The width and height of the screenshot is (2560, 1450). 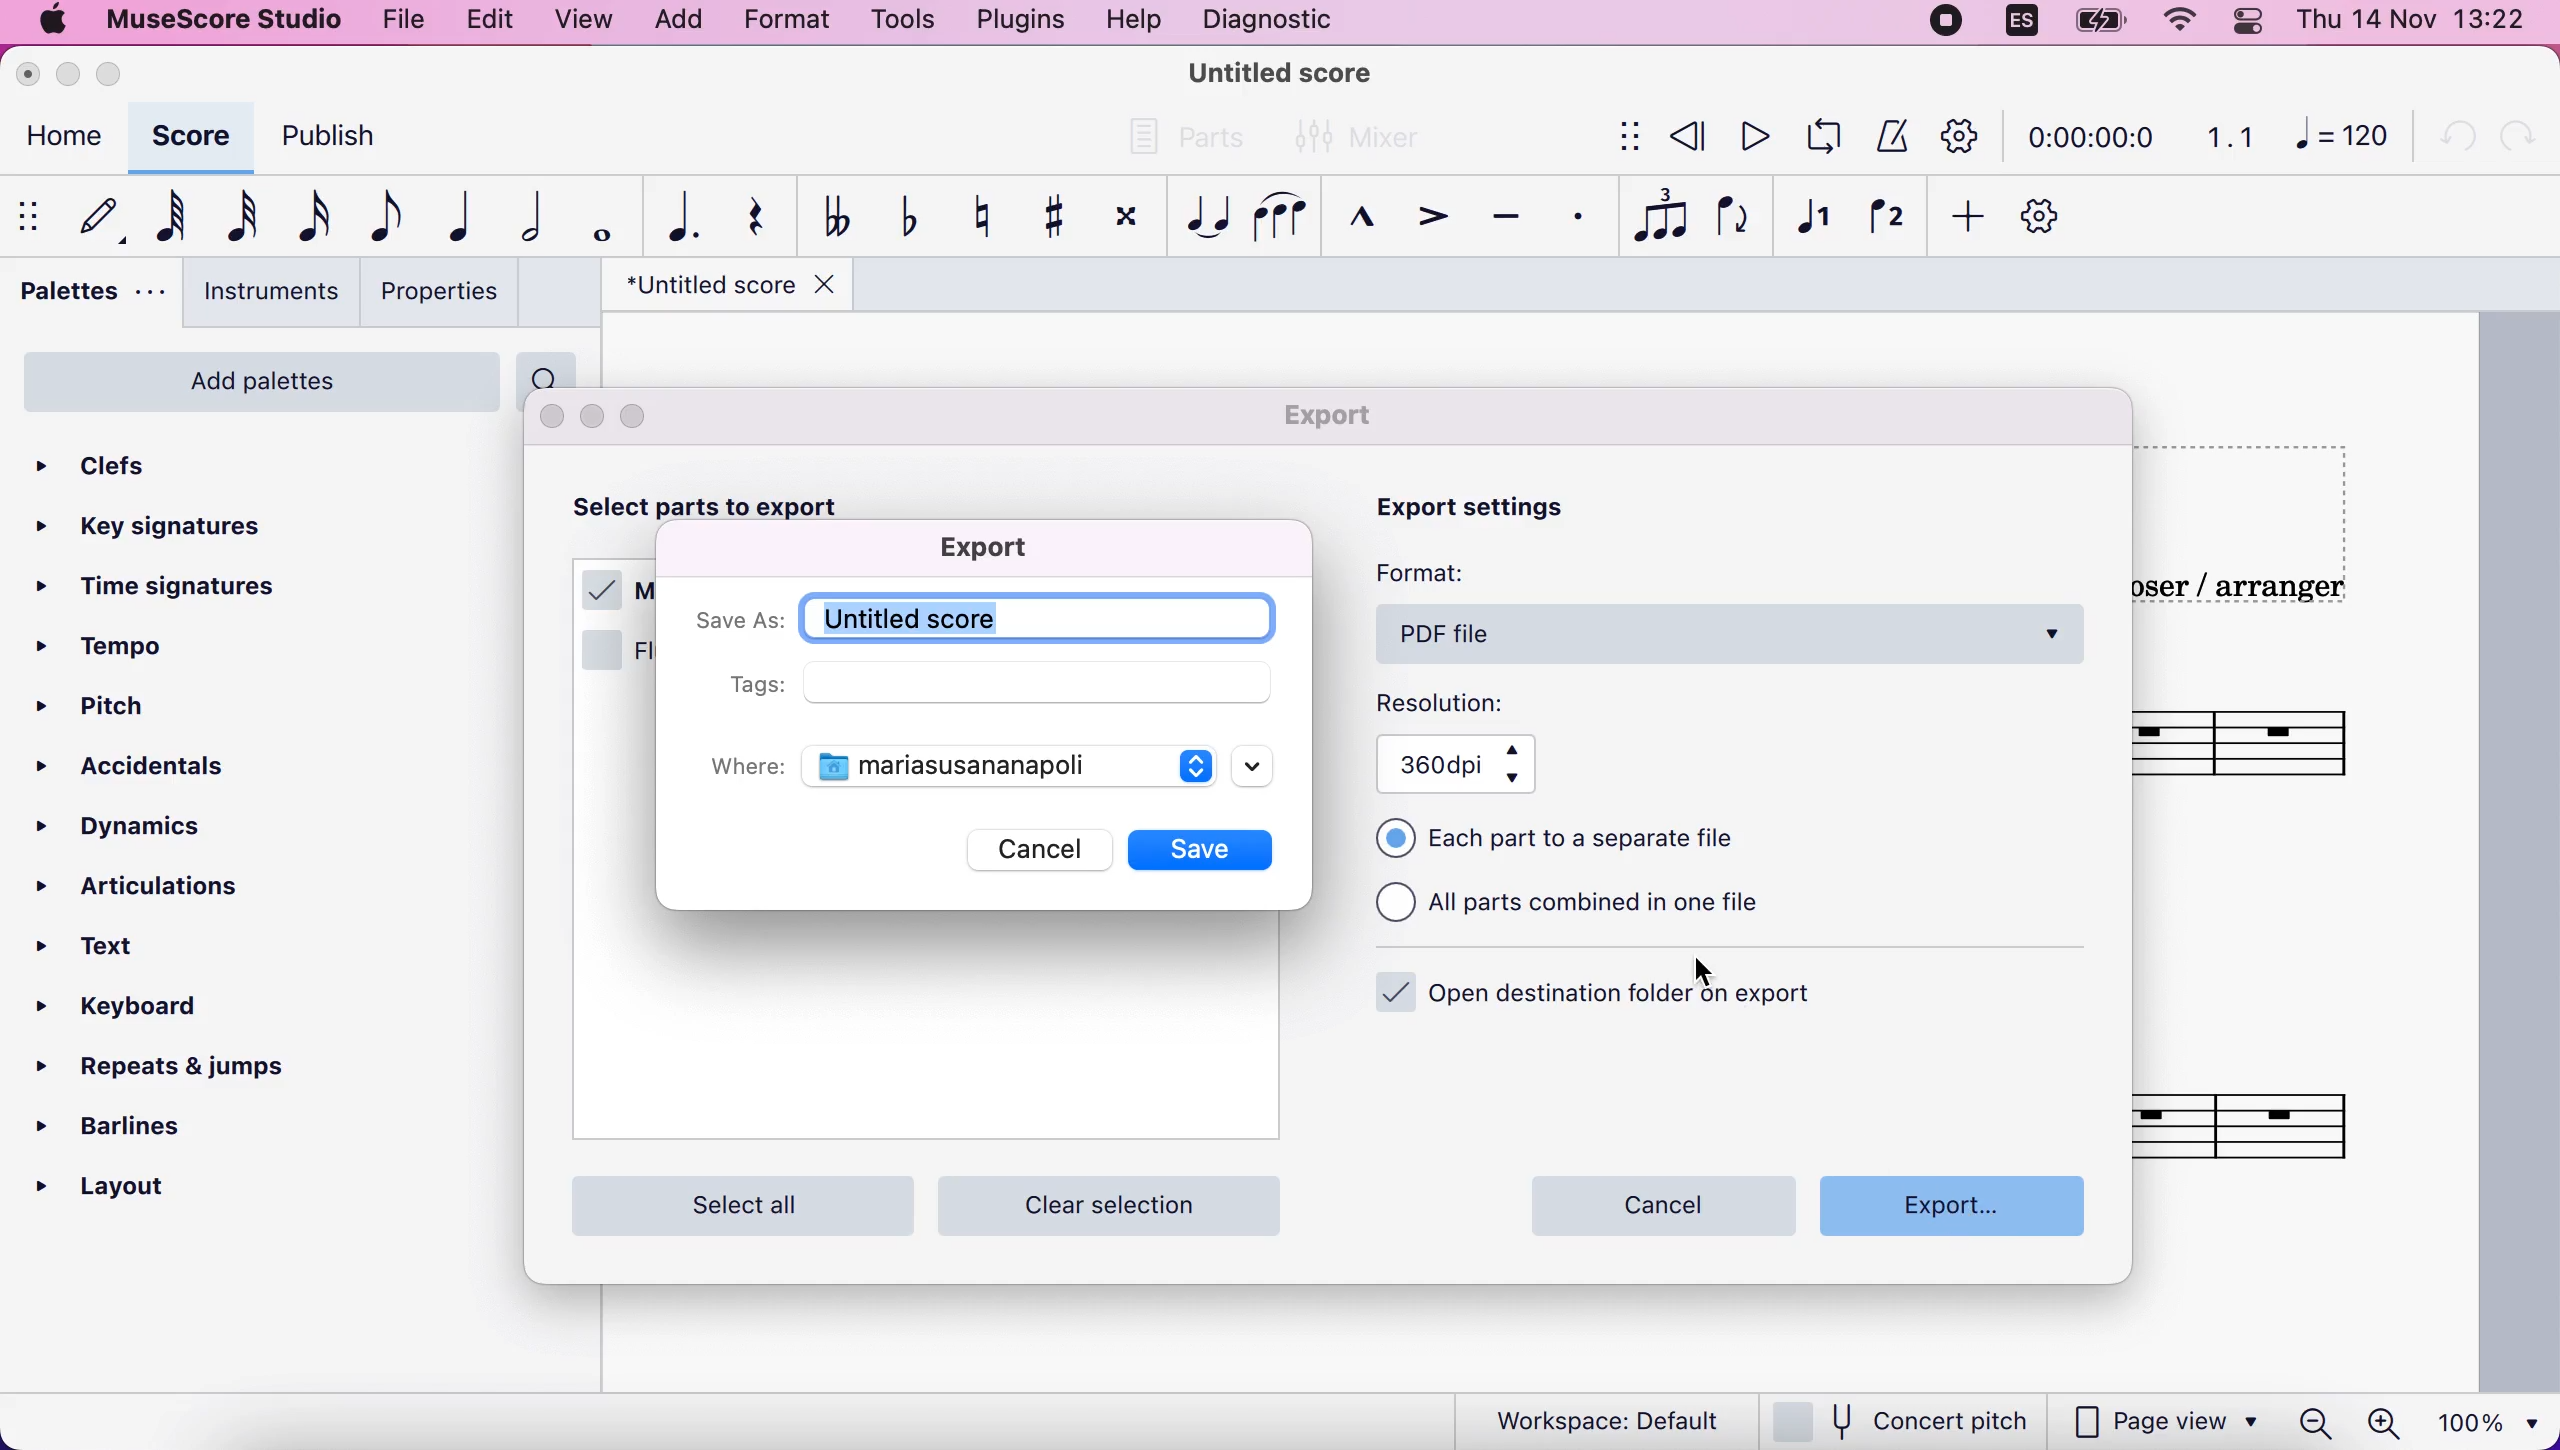 What do you see at coordinates (1357, 223) in the screenshot?
I see `marcato` at bounding box center [1357, 223].